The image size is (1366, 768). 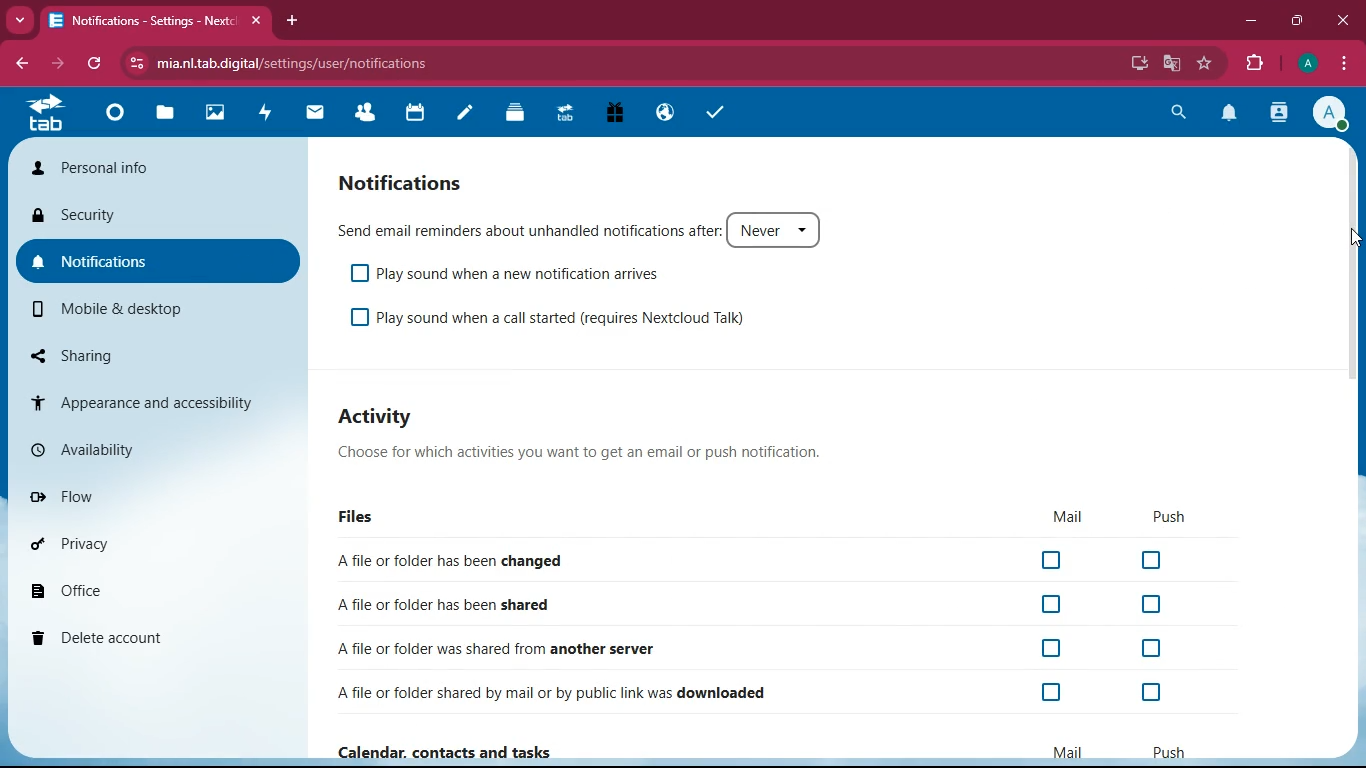 What do you see at coordinates (526, 228) in the screenshot?
I see `send email reminders about unhandled notifications after` at bounding box center [526, 228].